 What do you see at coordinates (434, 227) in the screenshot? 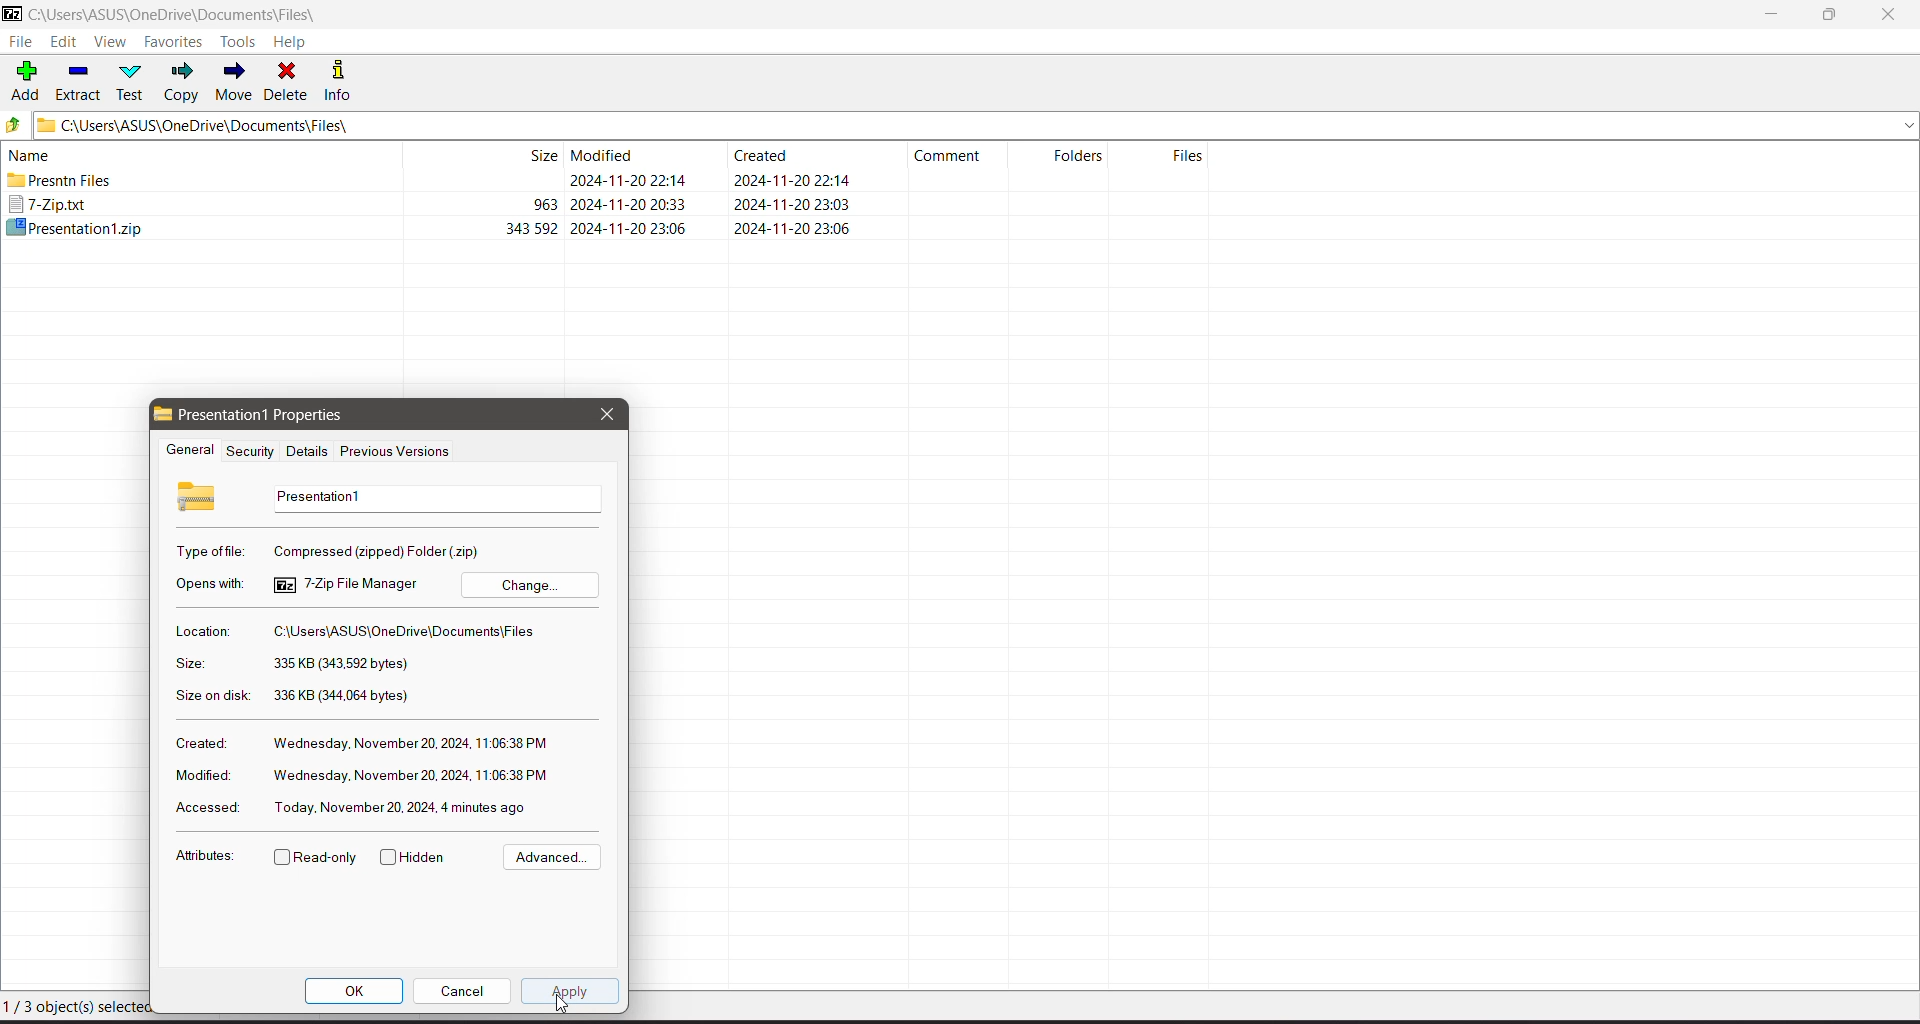
I see `Cursor on presentation file` at bounding box center [434, 227].